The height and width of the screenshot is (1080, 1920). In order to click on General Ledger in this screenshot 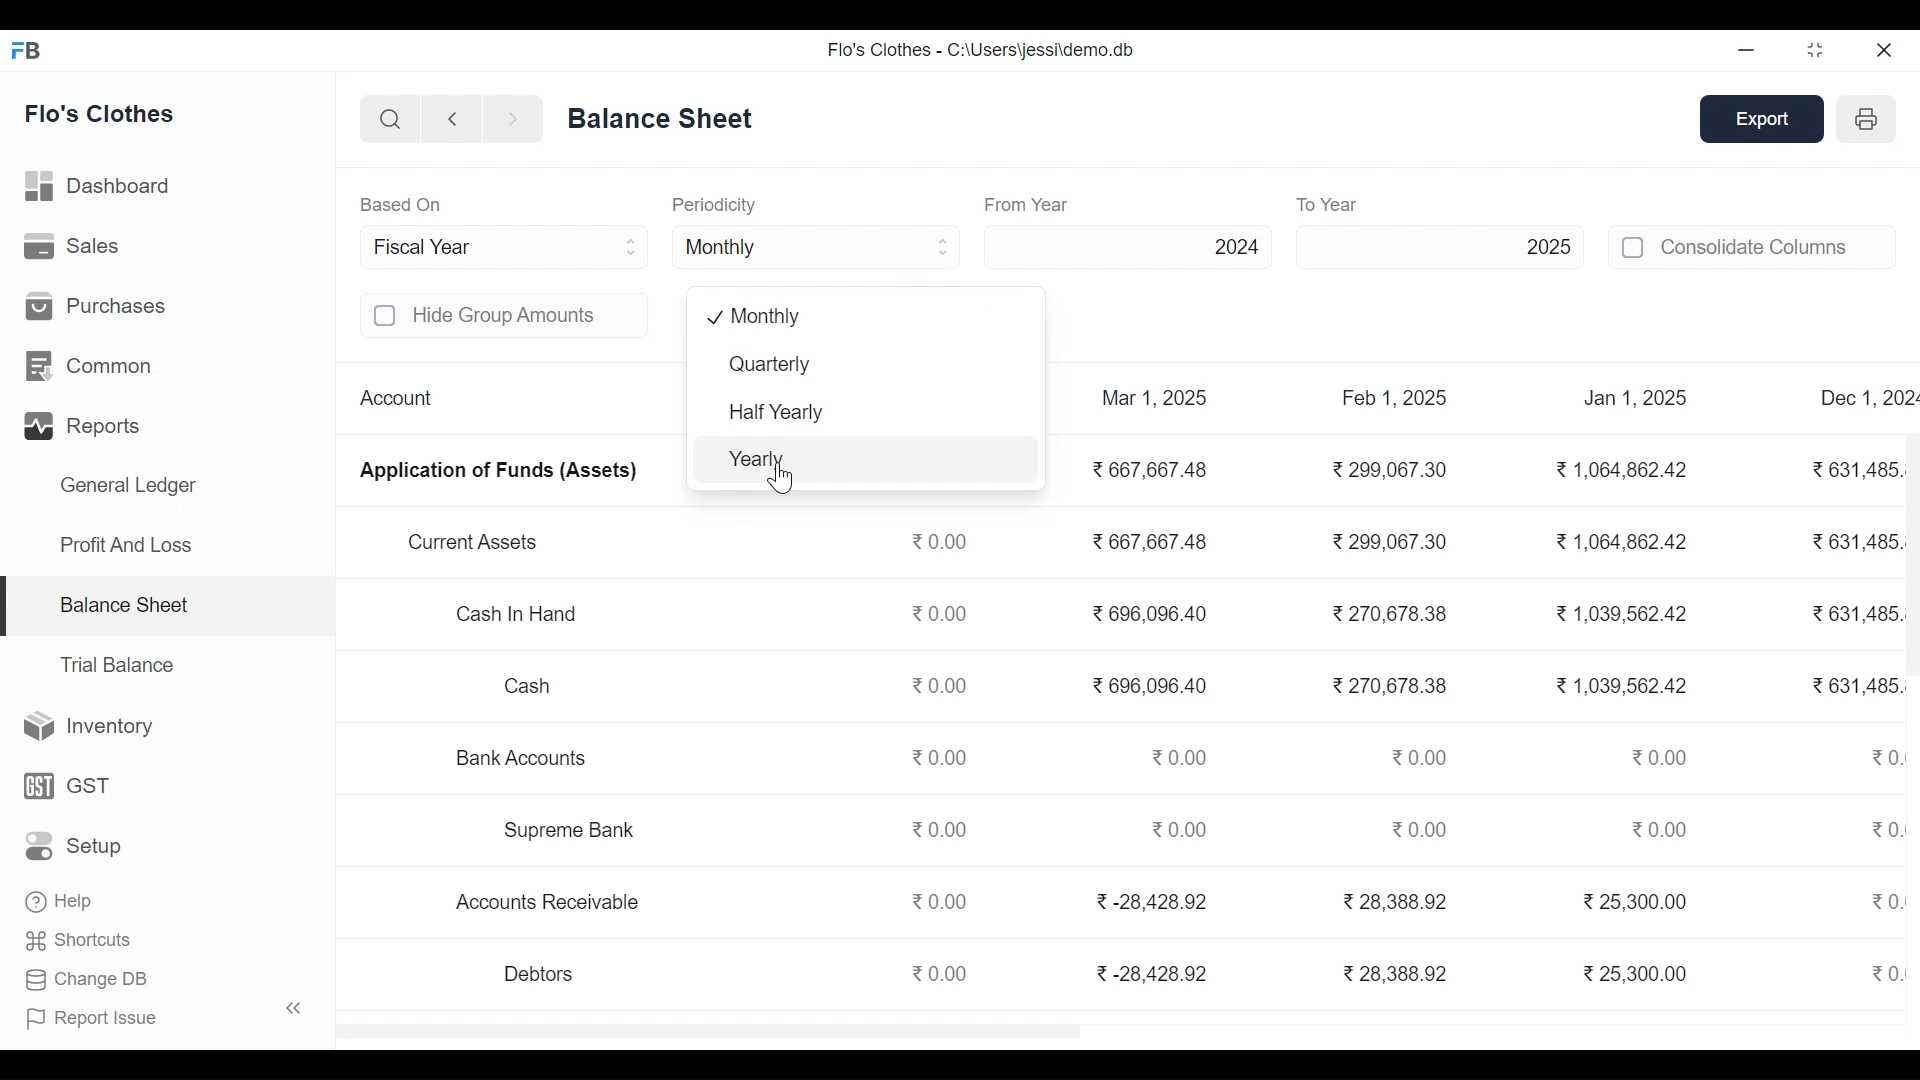, I will do `click(128, 488)`.